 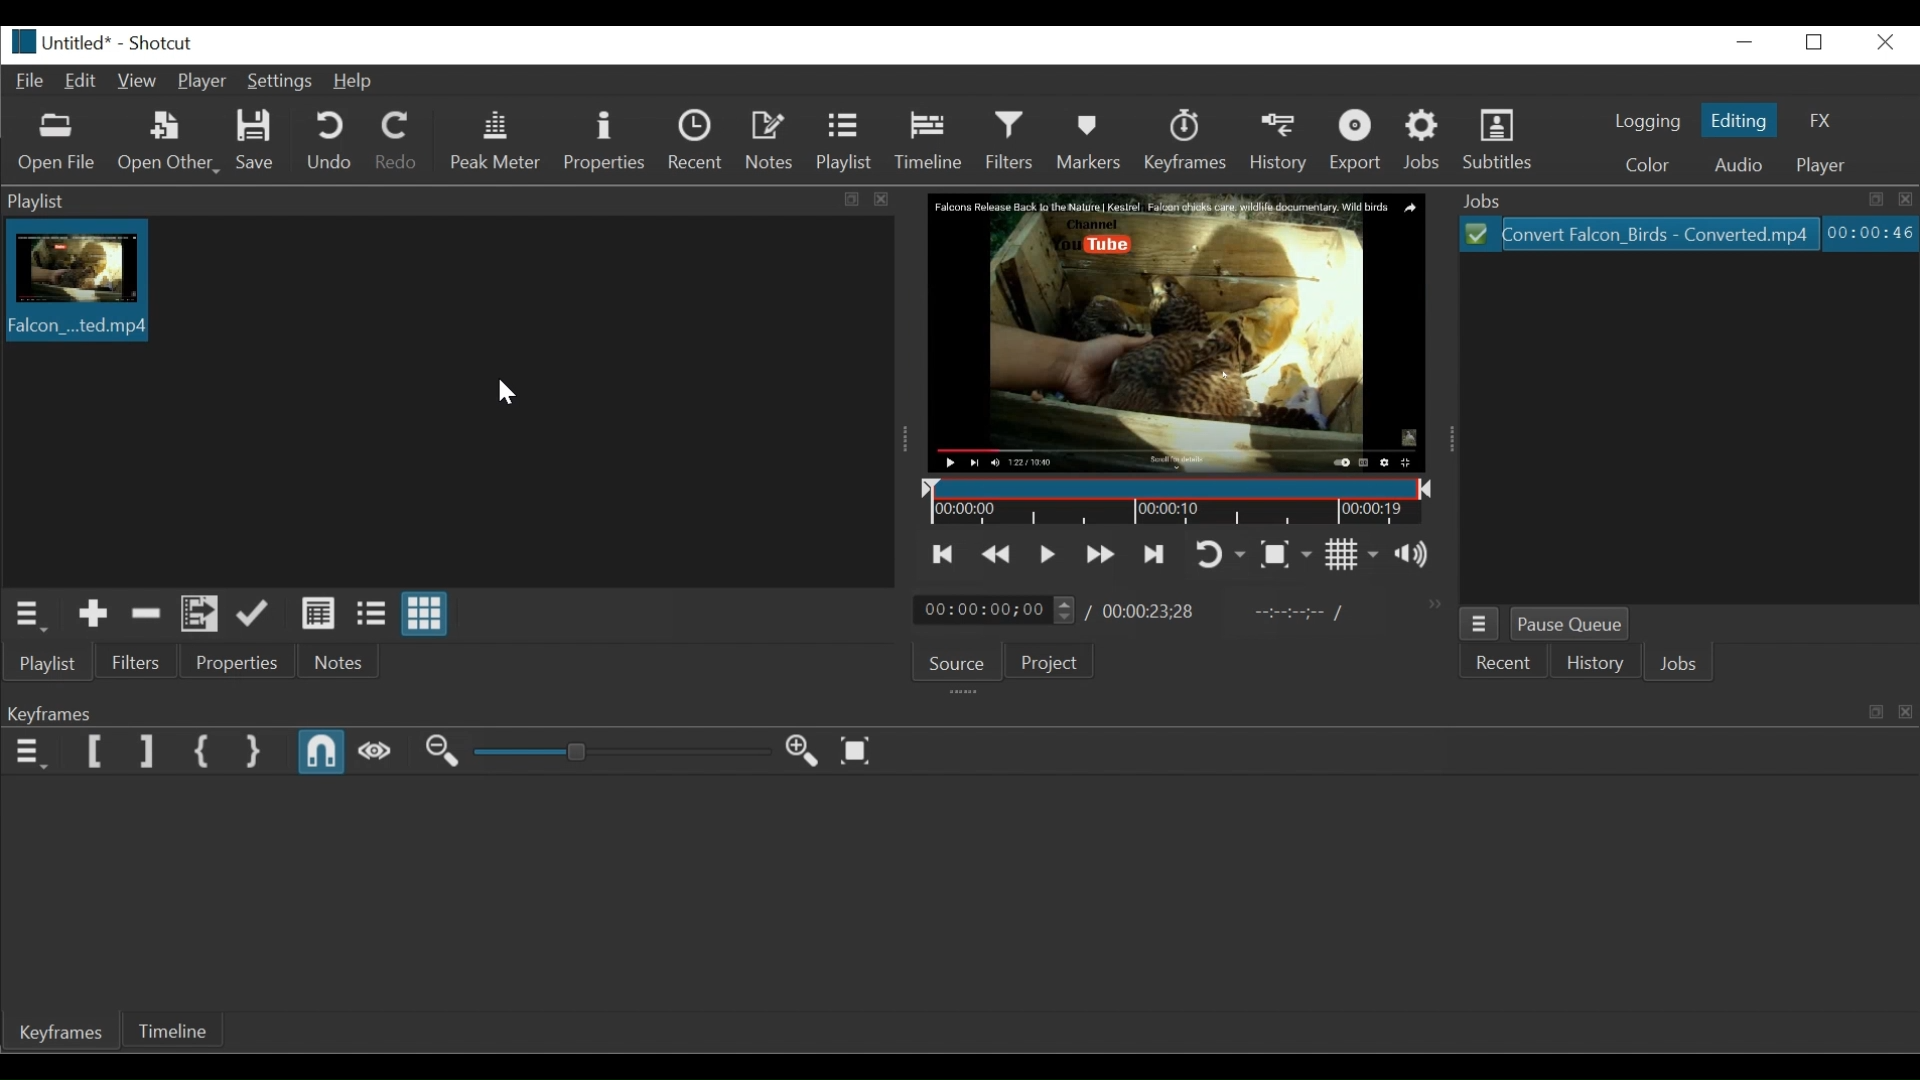 I want to click on File, so click(x=1643, y=232).